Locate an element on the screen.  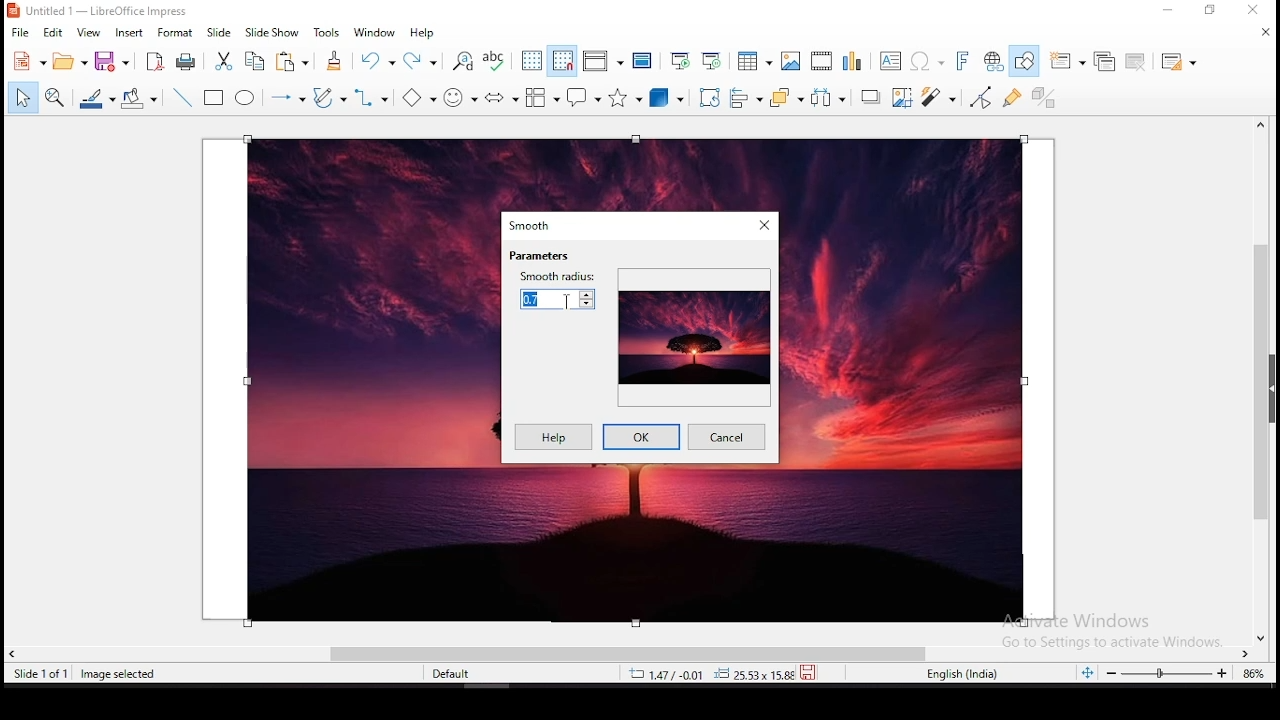
close window is located at coordinates (1253, 11).